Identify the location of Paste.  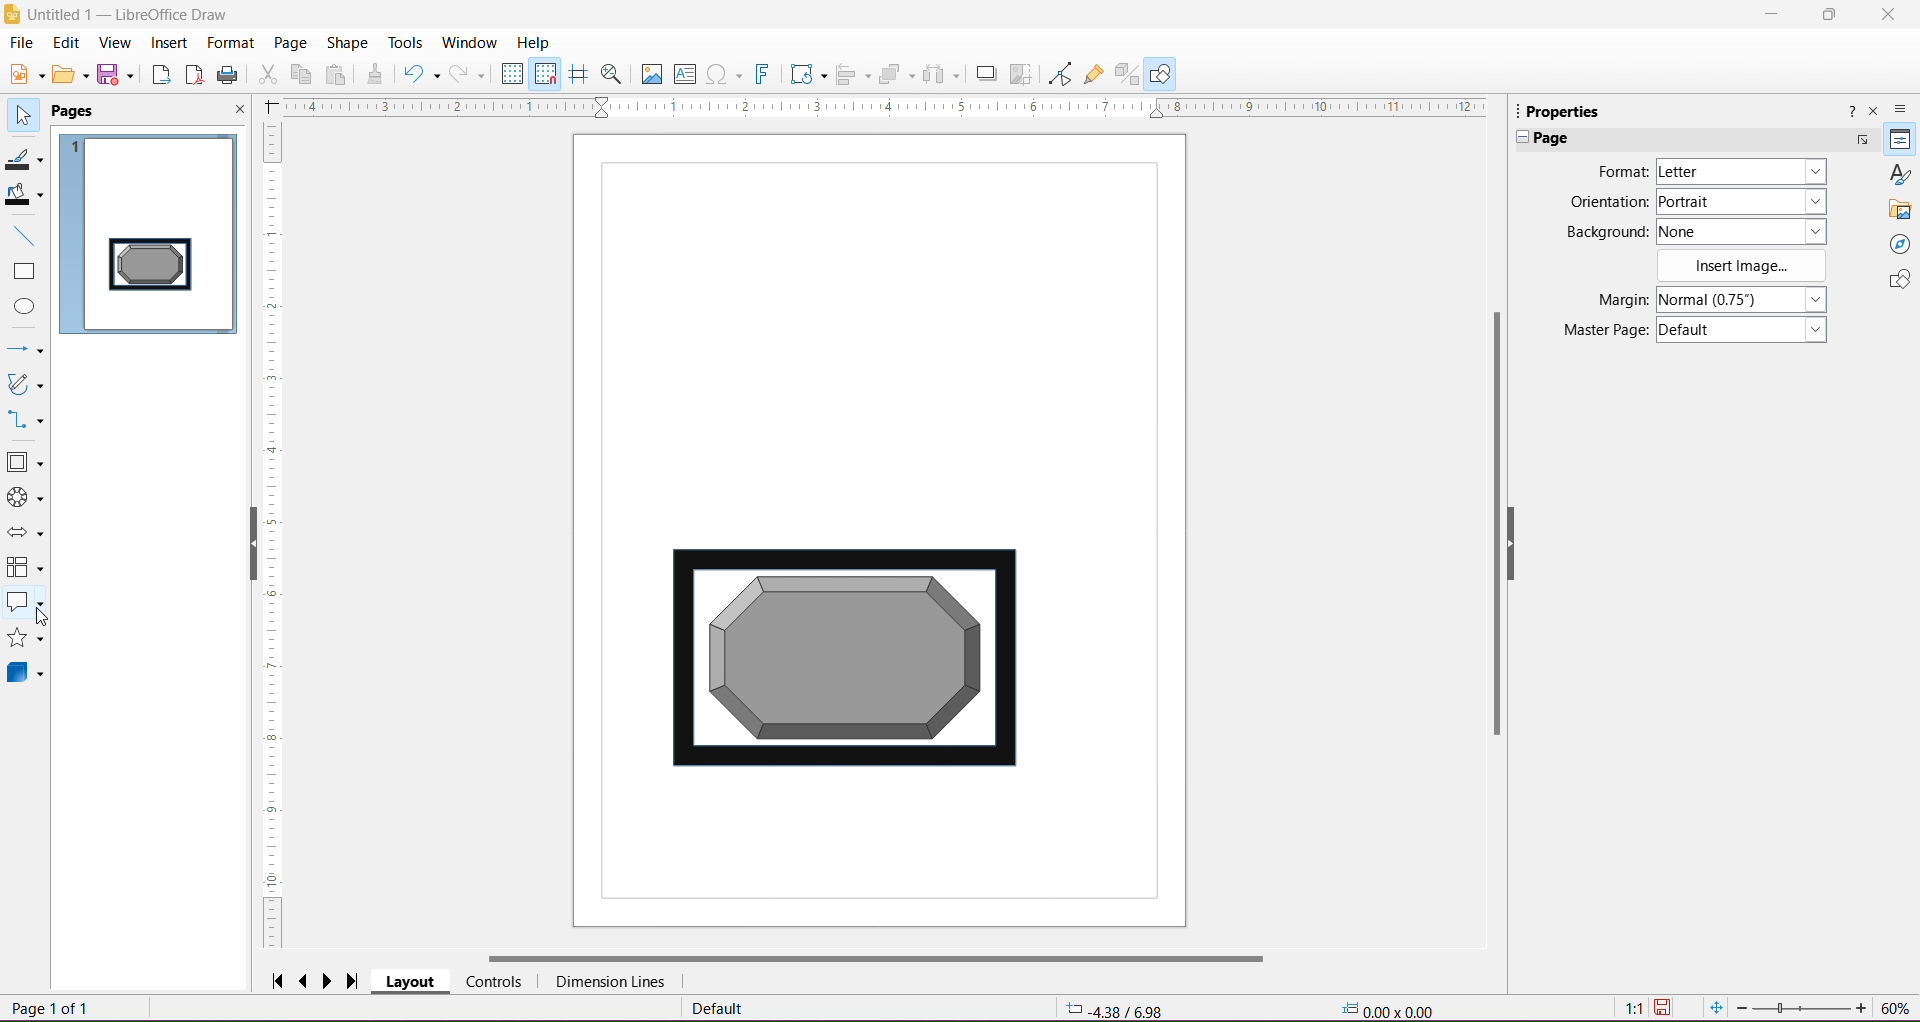
(339, 74).